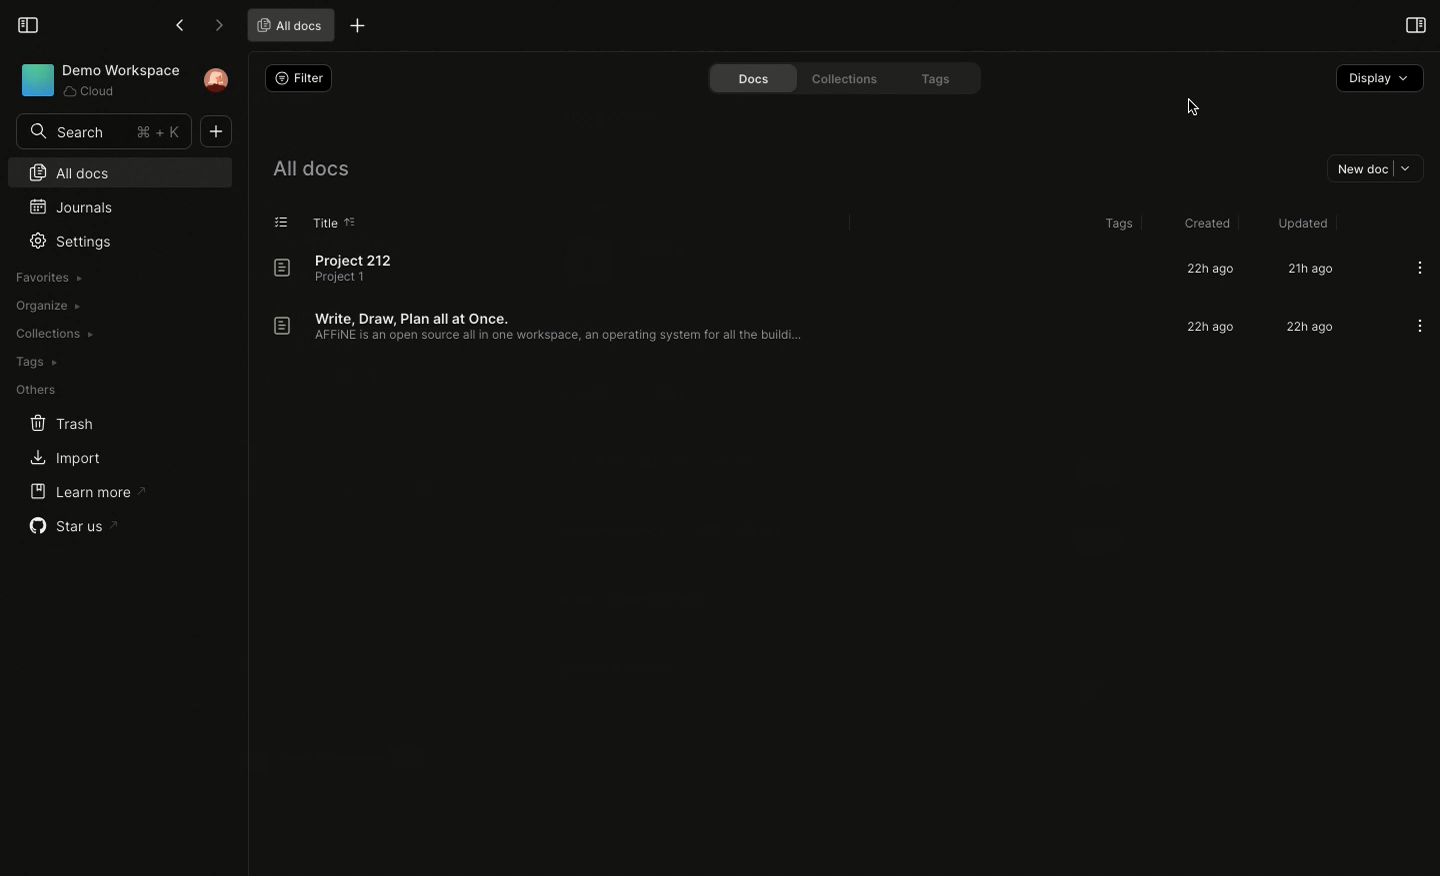 Image resolution: width=1440 pixels, height=876 pixels. What do you see at coordinates (1204, 220) in the screenshot?
I see `Created` at bounding box center [1204, 220].